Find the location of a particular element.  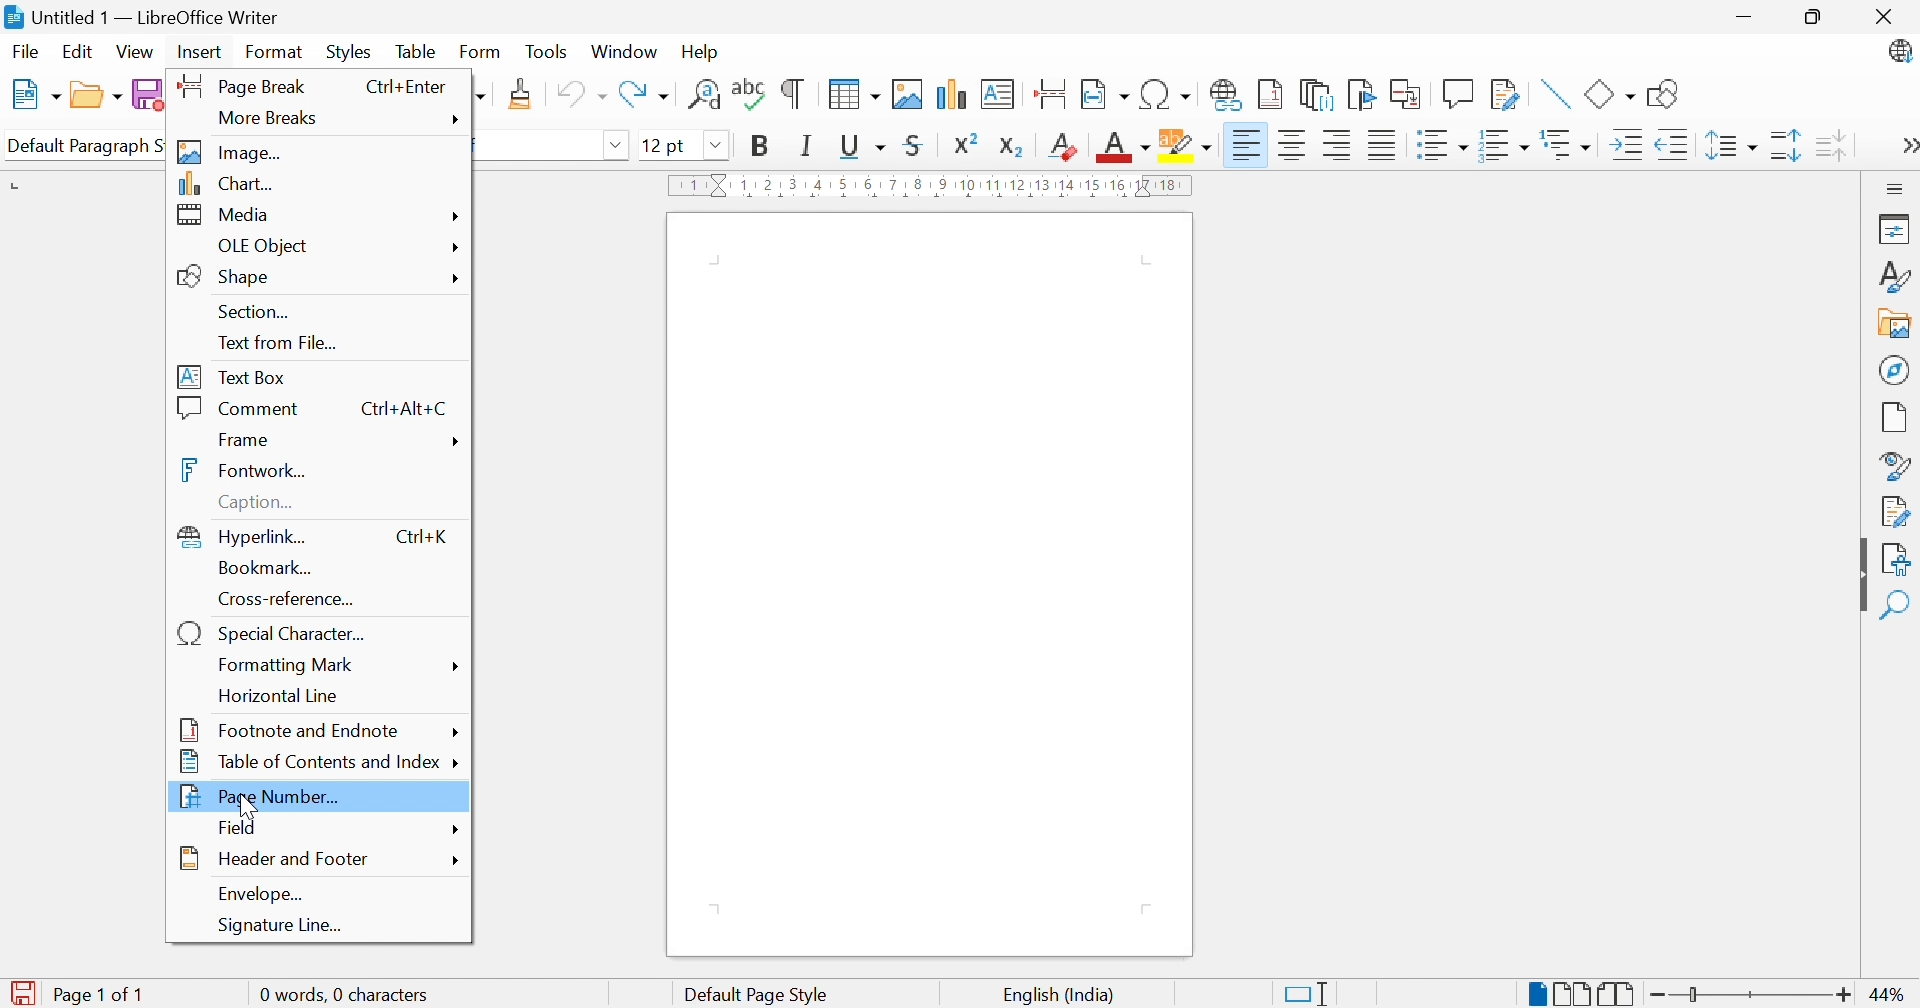

Default page style is located at coordinates (759, 995).